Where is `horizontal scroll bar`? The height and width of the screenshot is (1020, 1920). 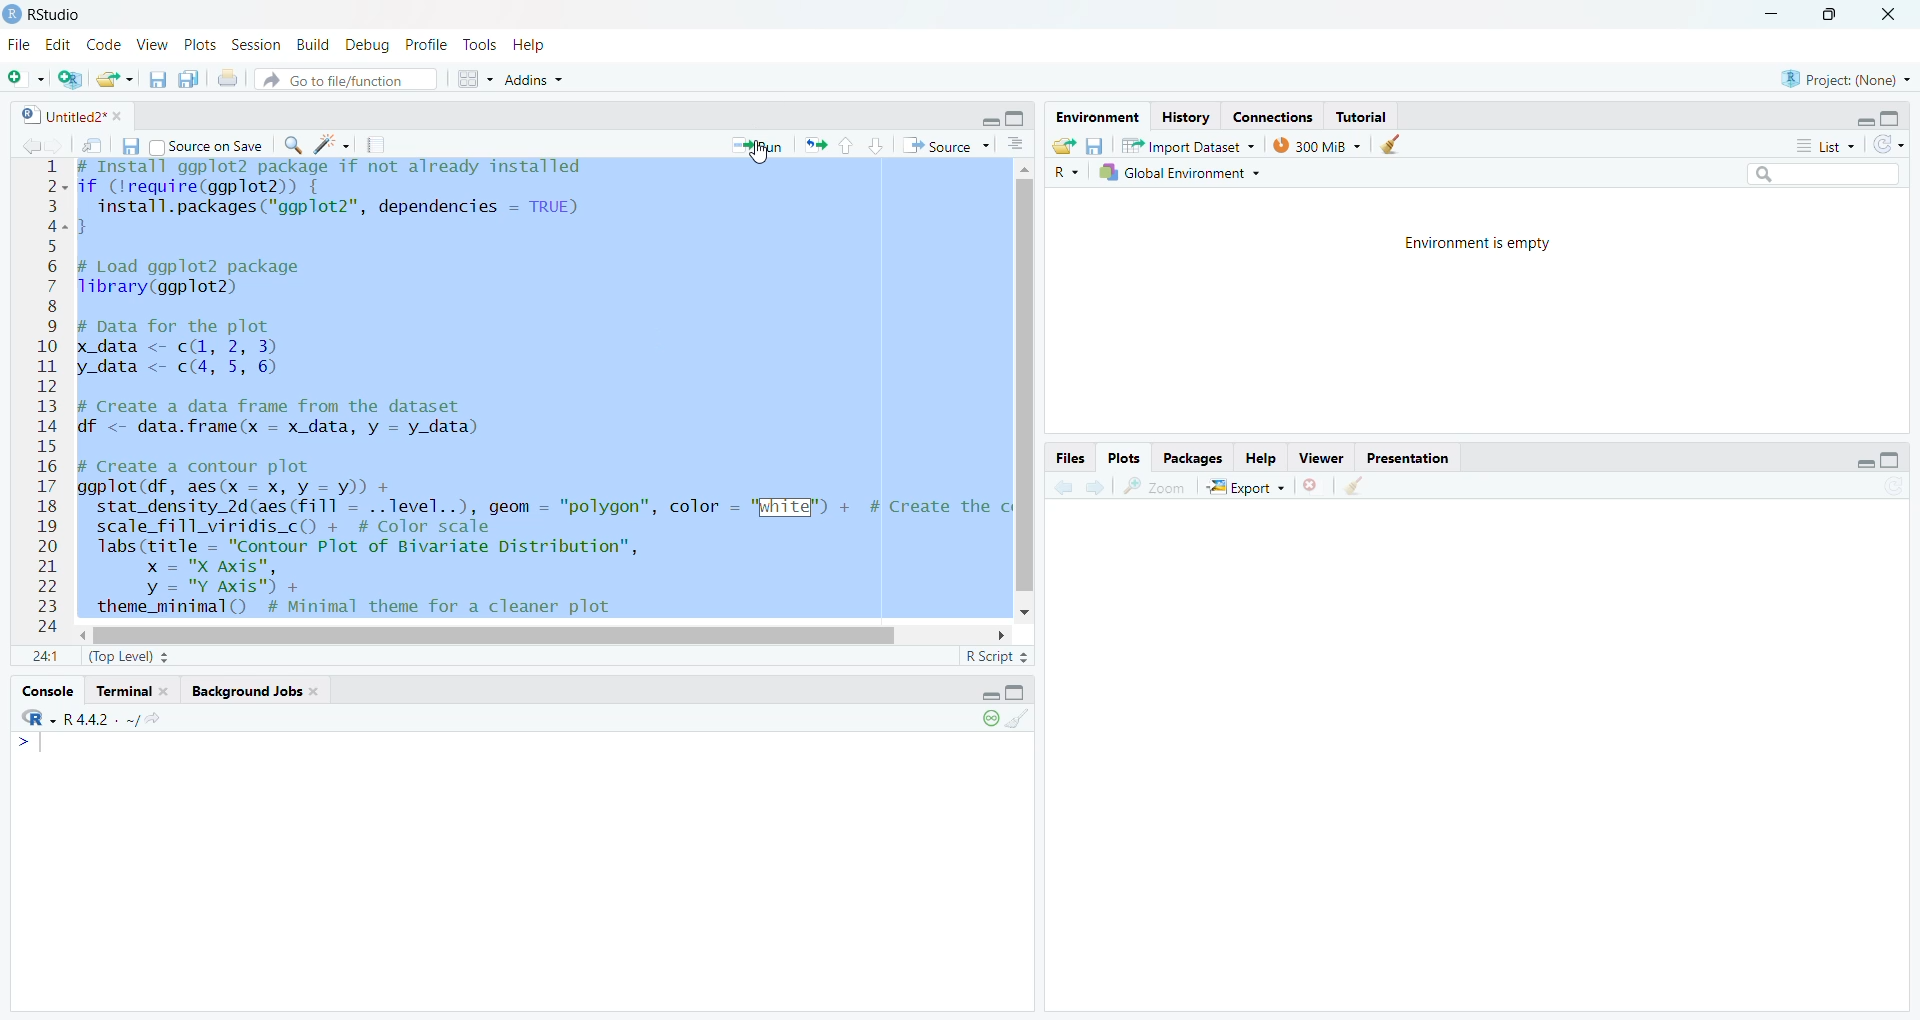 horizontal scroll bar is located at coordinates (508, 633).